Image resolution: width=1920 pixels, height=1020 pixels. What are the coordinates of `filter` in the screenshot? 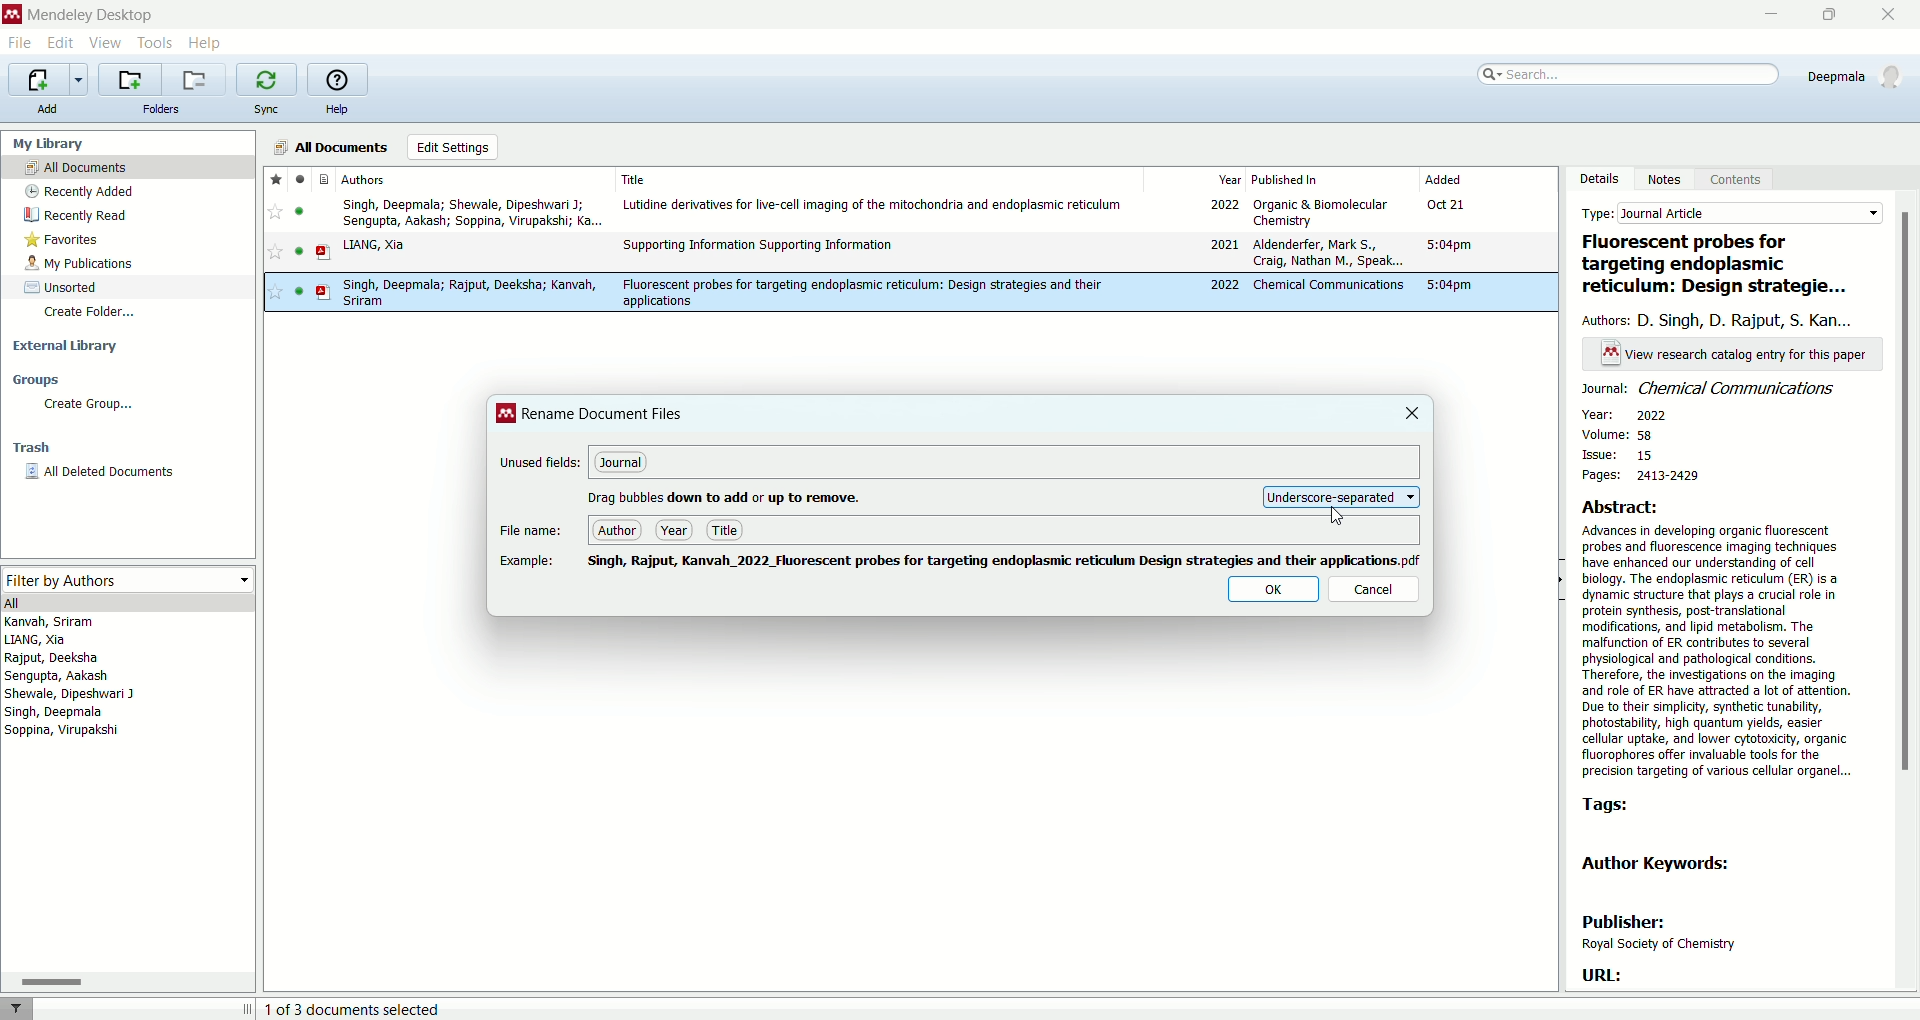 It's located at (18, 1006).